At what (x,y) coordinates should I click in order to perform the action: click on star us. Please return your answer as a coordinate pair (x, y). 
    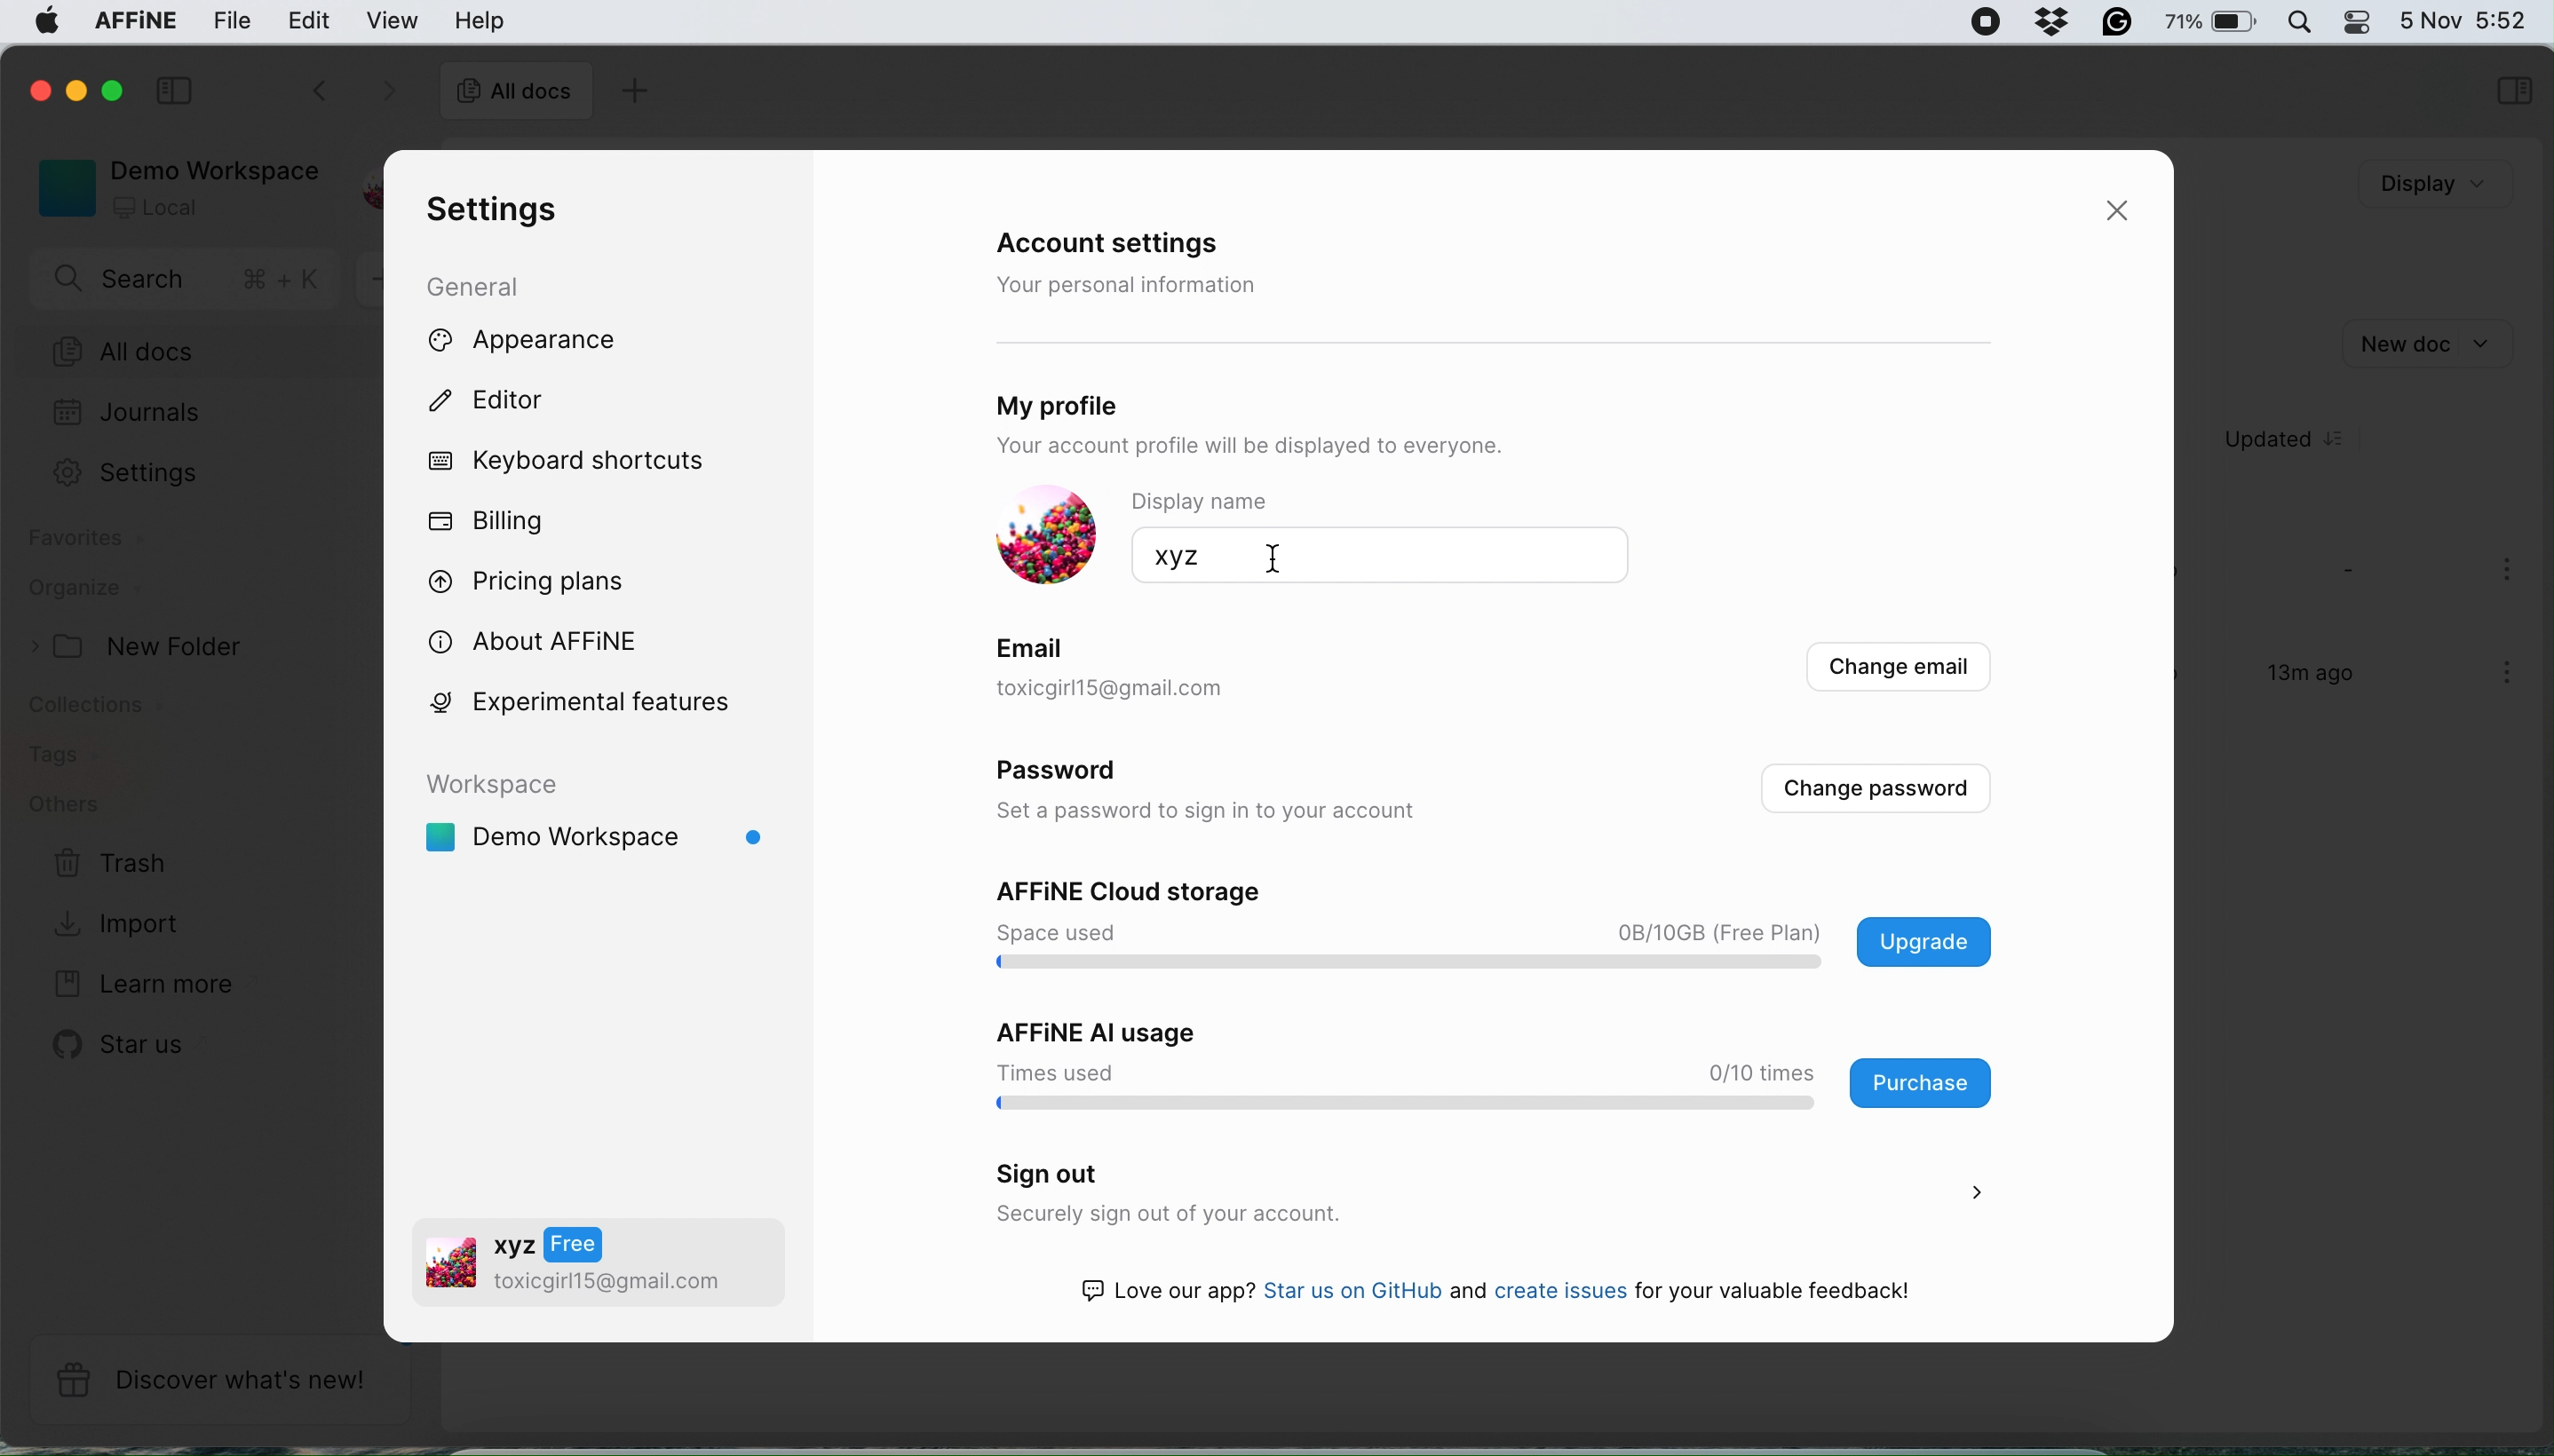
    Looking at the image, I should click on (125, 1044).